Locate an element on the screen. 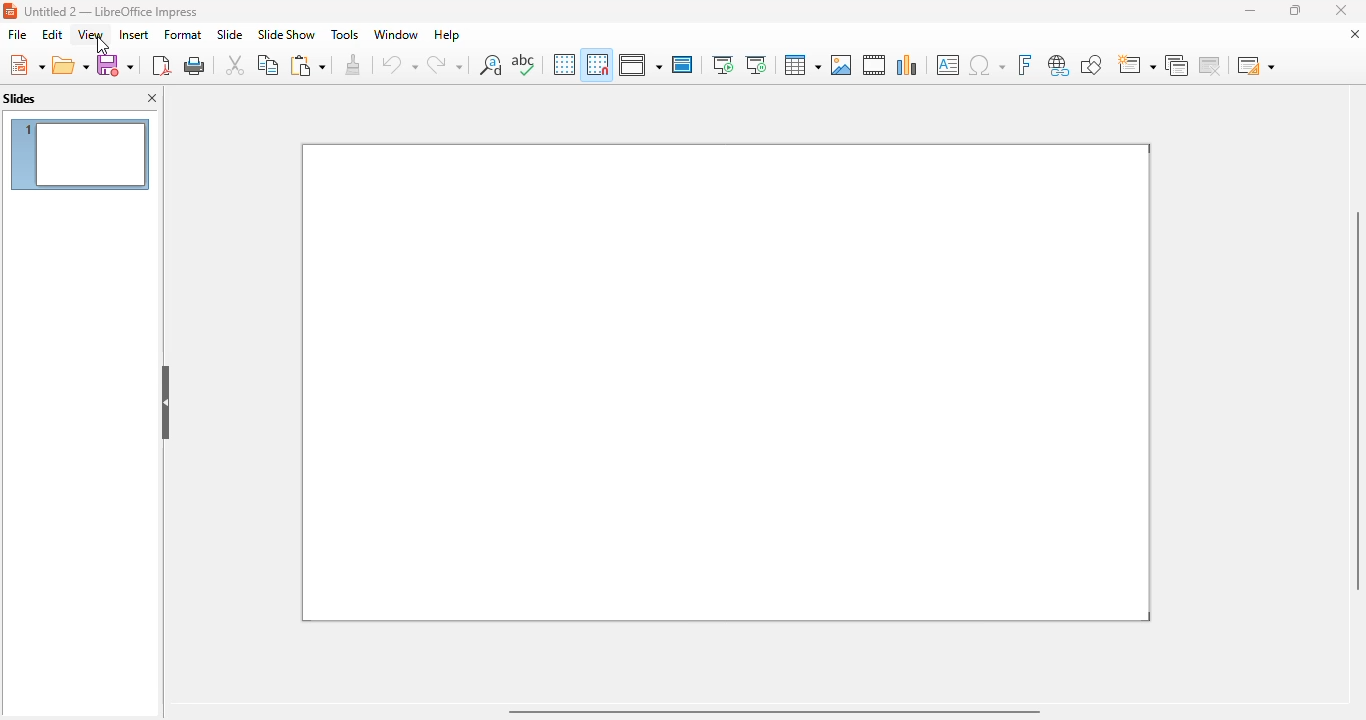  duplicate slide is located at coordinates (1176, 64).